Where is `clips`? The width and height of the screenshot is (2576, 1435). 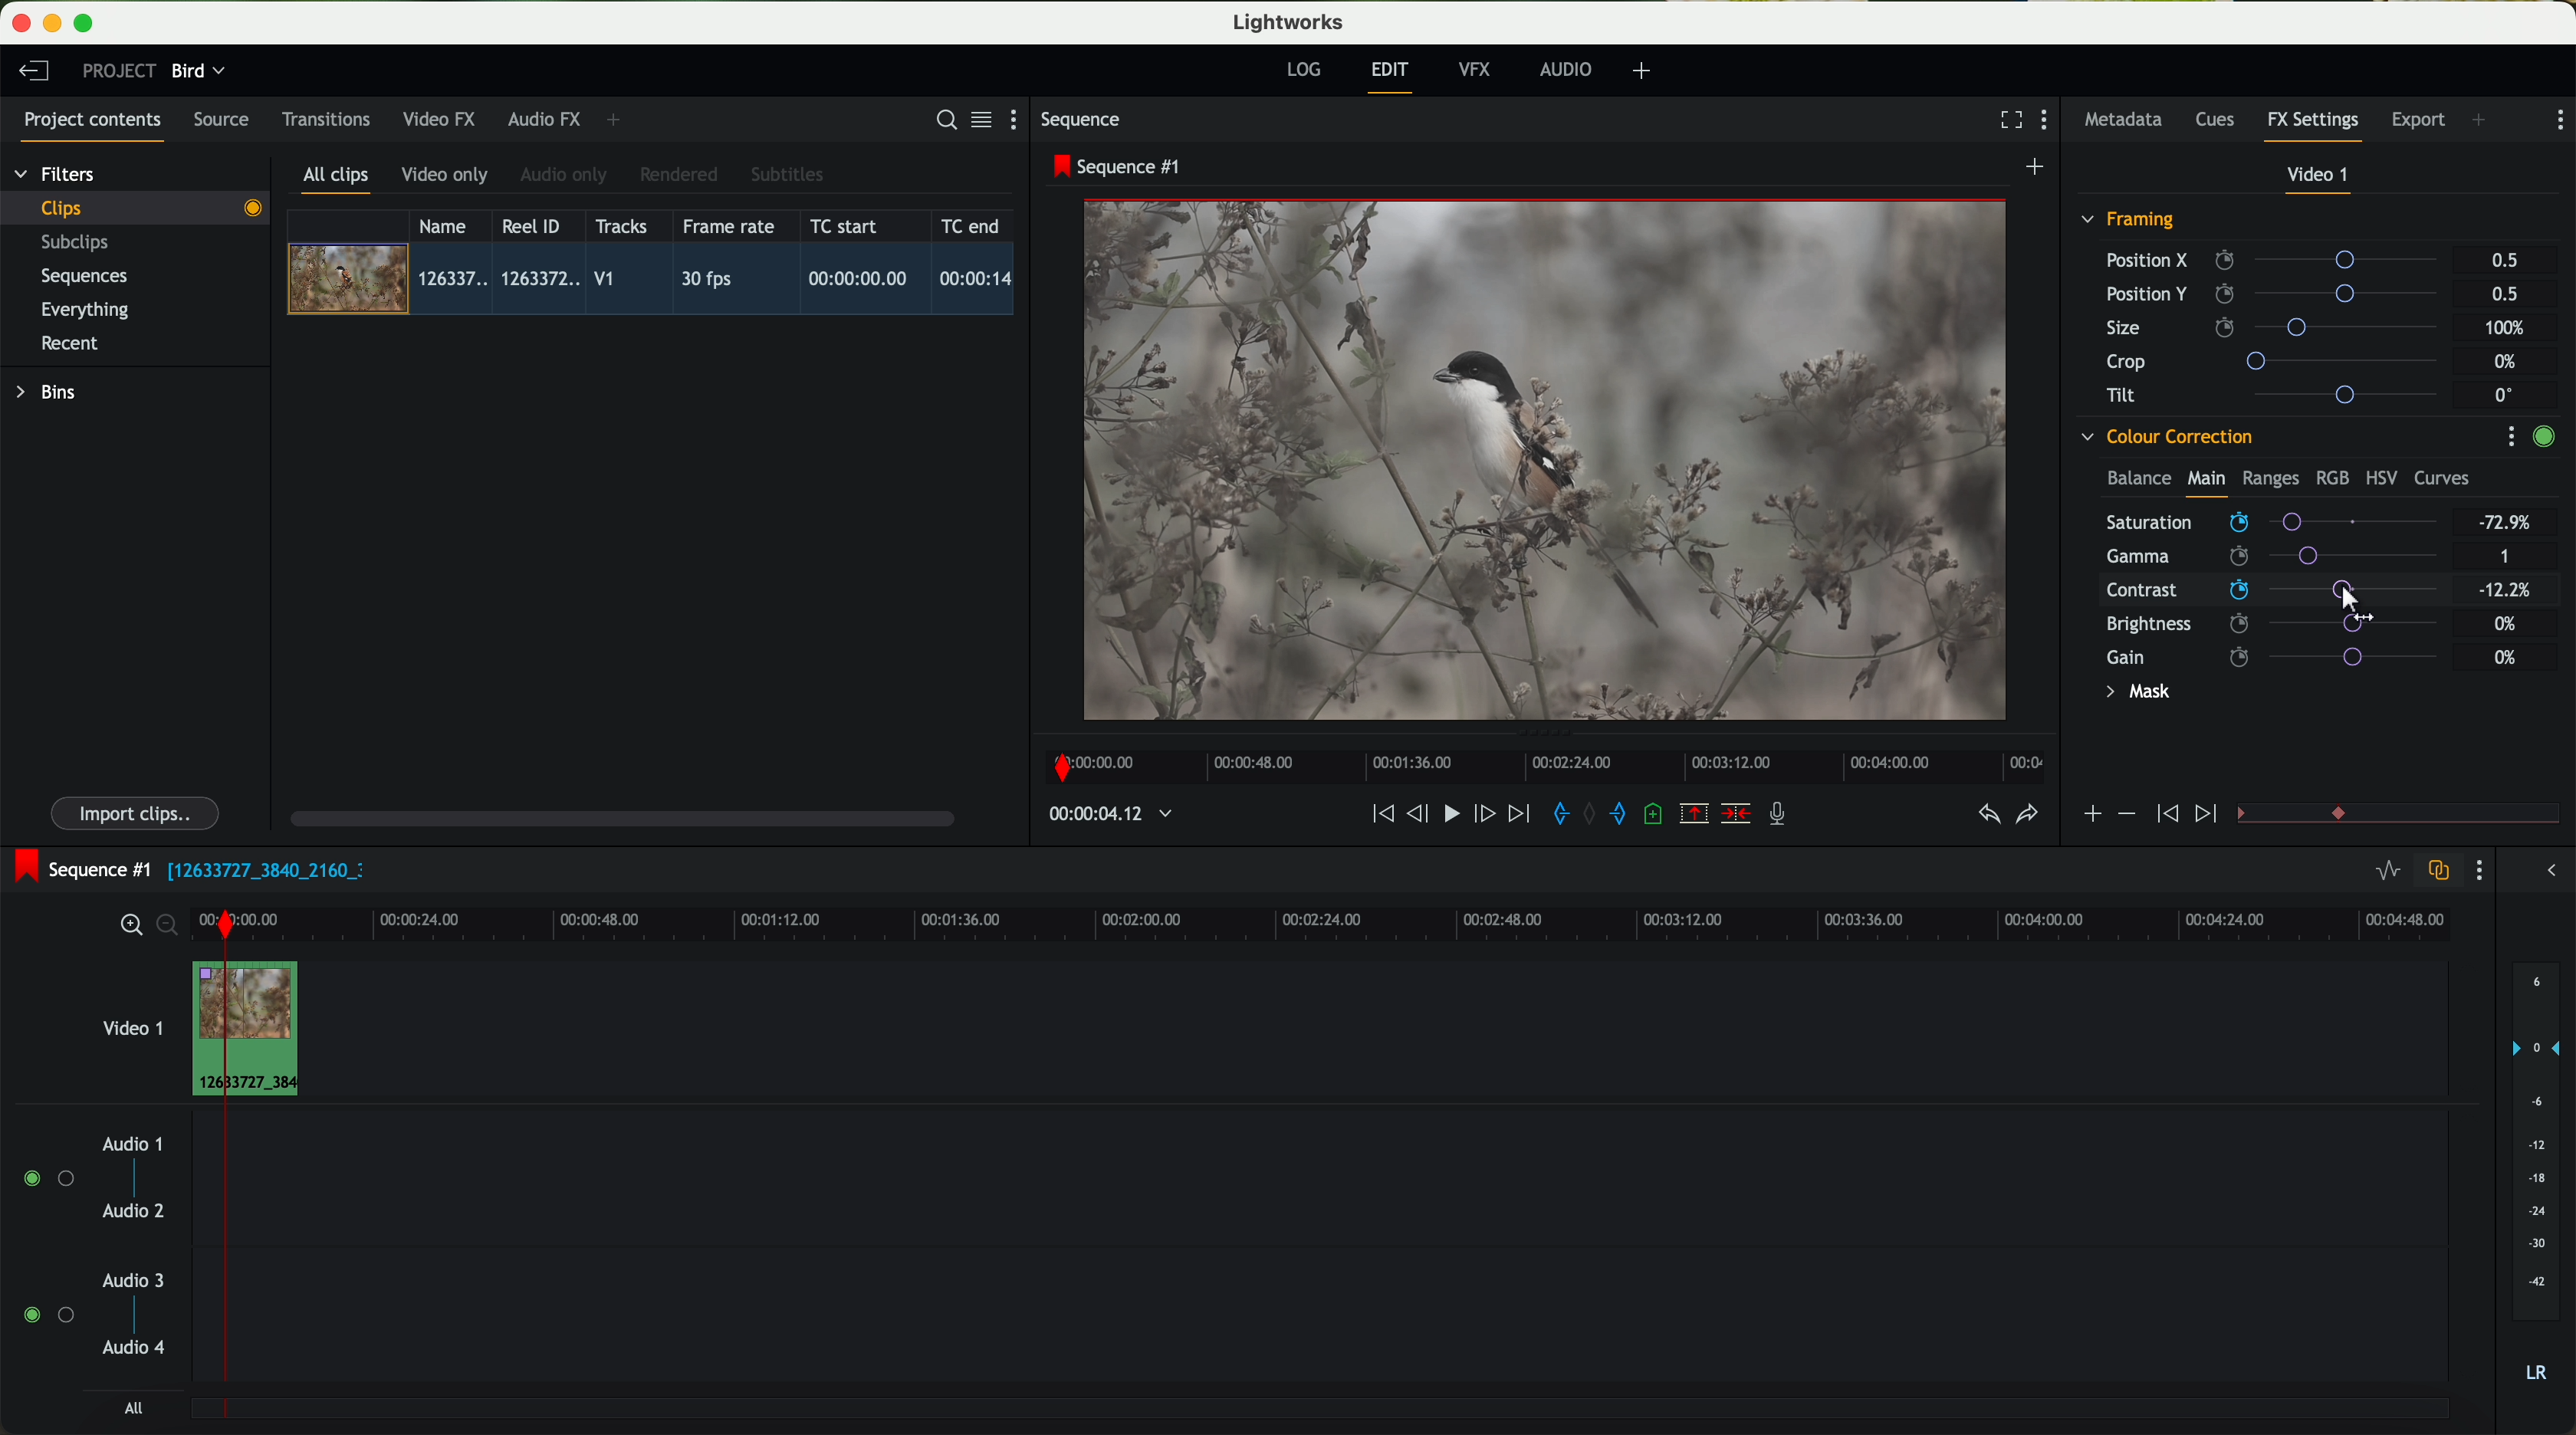 clips is located at coordinates (136, 207).